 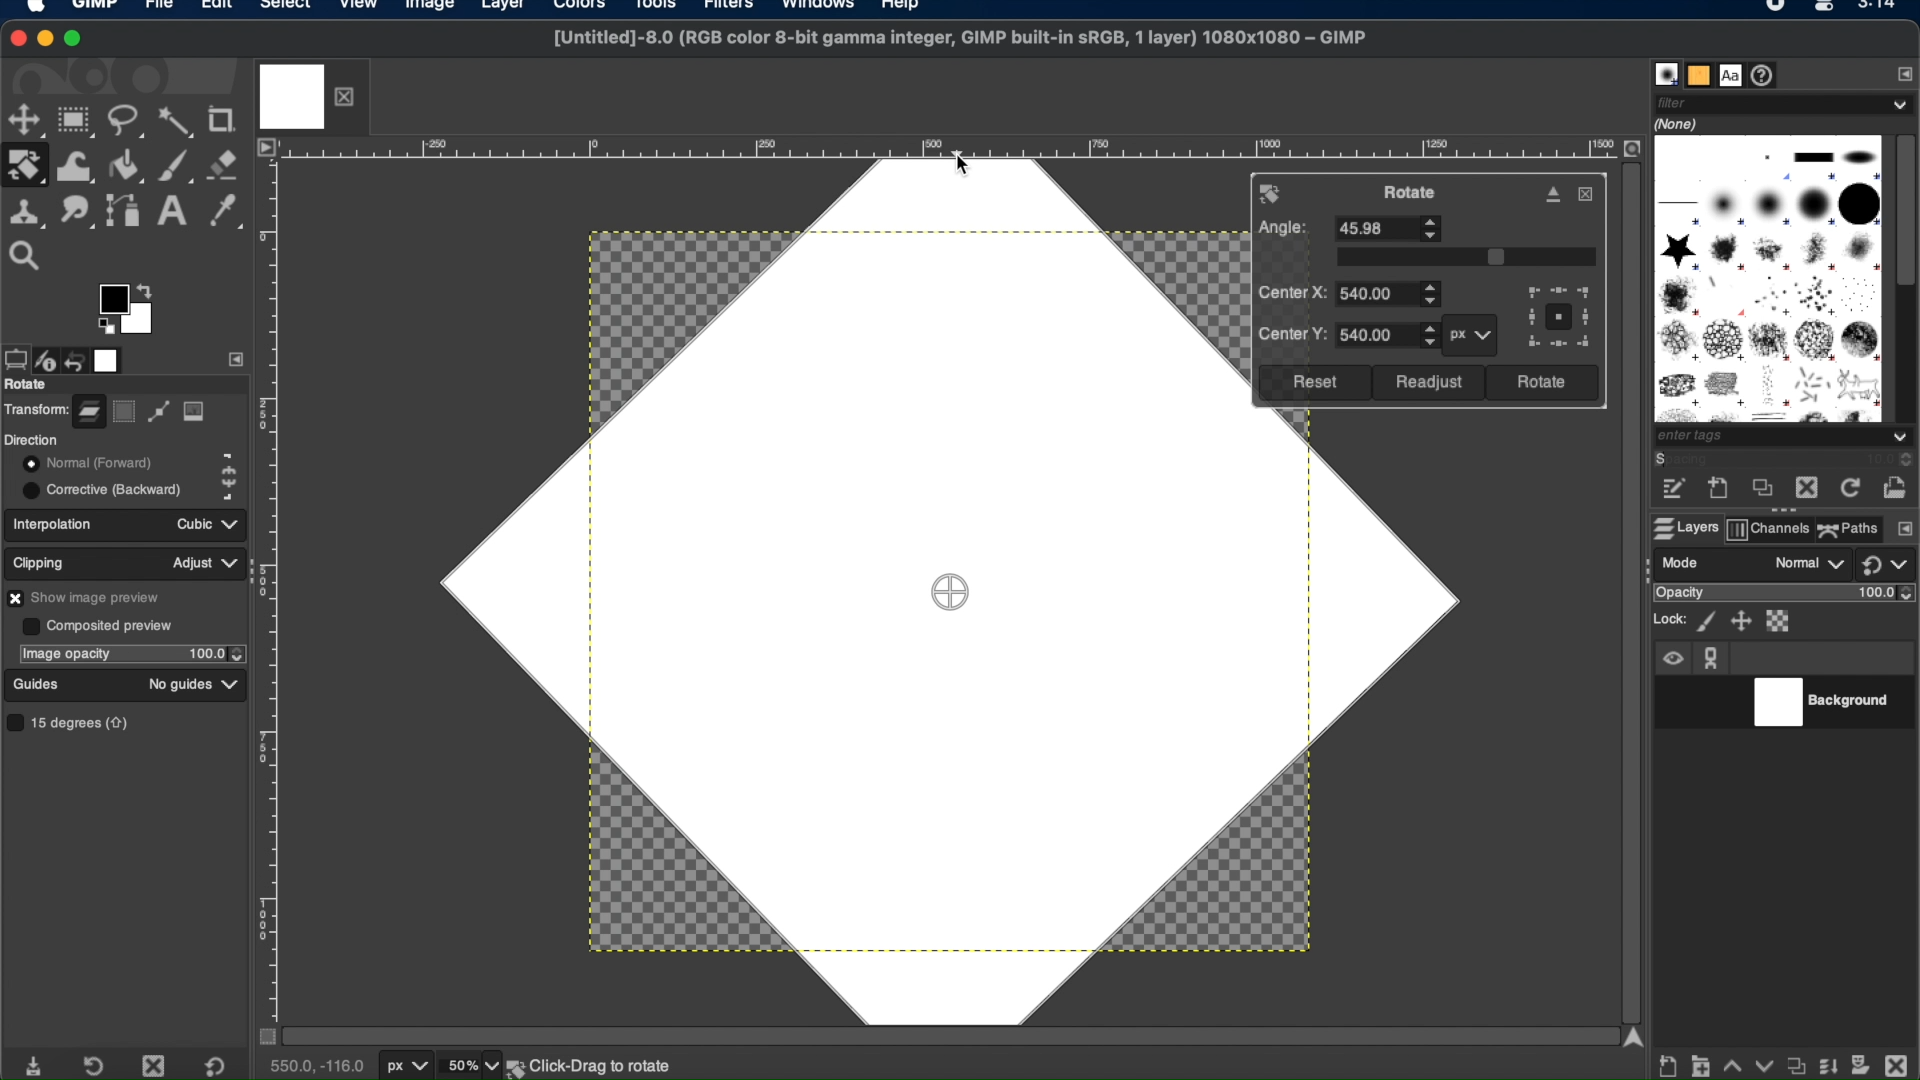 What do you see at coordinates (1713, 658) in the screenshot?
I see `anchor icon` at bounding box center [1713, 658].